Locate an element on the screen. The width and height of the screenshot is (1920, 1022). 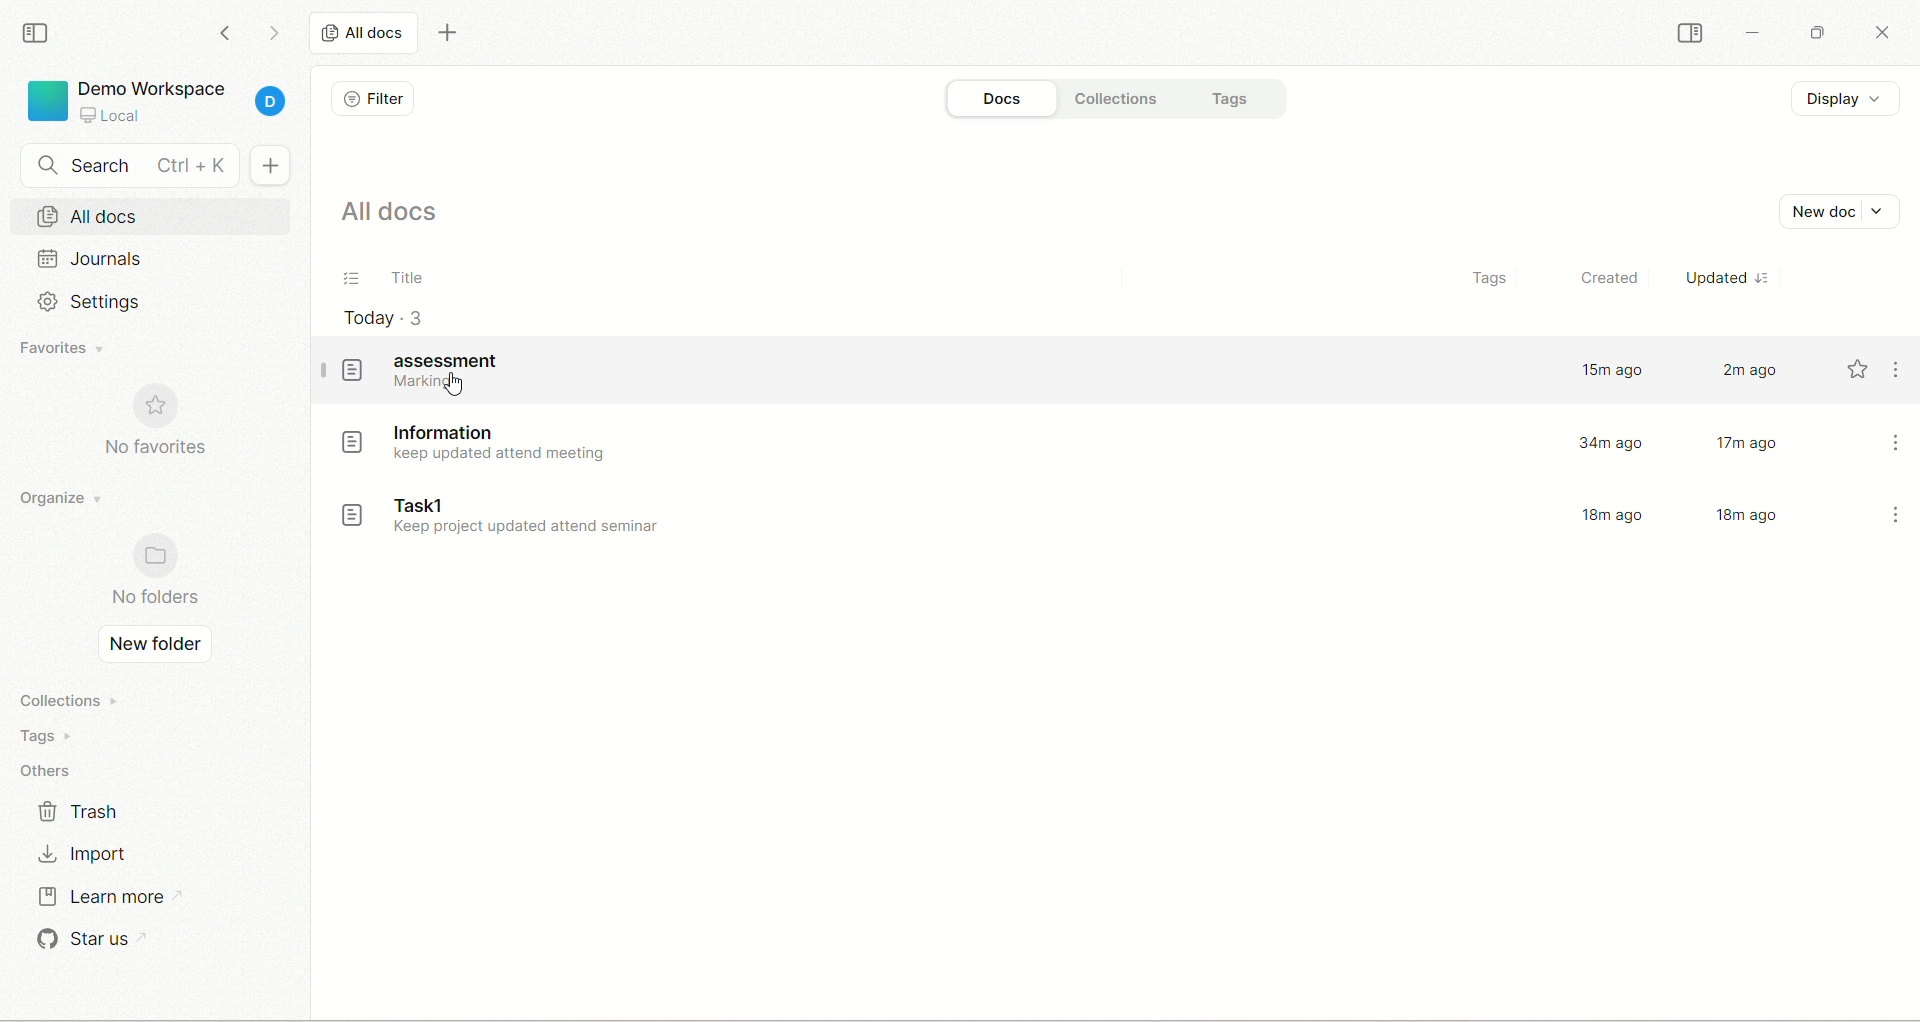
collections is located at coordinates (1125, 99).